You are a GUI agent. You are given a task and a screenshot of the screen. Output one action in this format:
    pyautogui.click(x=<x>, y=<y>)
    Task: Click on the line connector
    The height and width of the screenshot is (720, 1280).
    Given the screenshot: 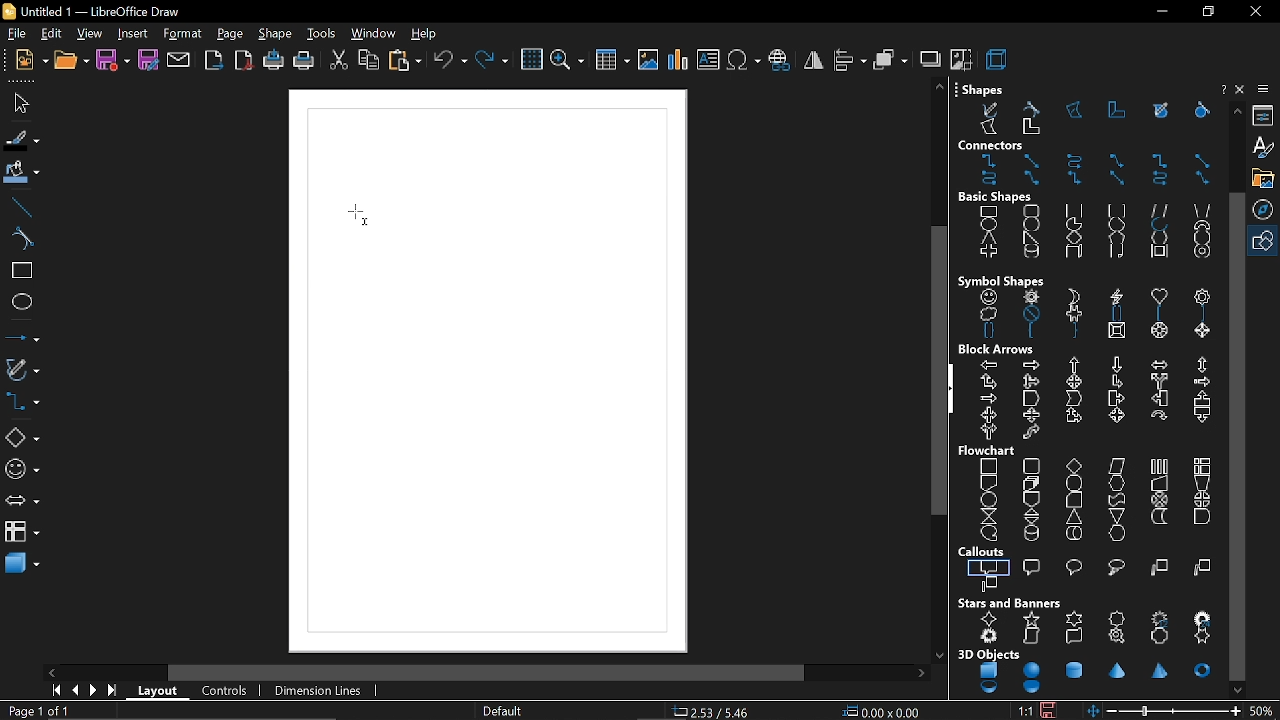 What is the action you would take?
    pyautogui.click(x=1031, y=180)
    